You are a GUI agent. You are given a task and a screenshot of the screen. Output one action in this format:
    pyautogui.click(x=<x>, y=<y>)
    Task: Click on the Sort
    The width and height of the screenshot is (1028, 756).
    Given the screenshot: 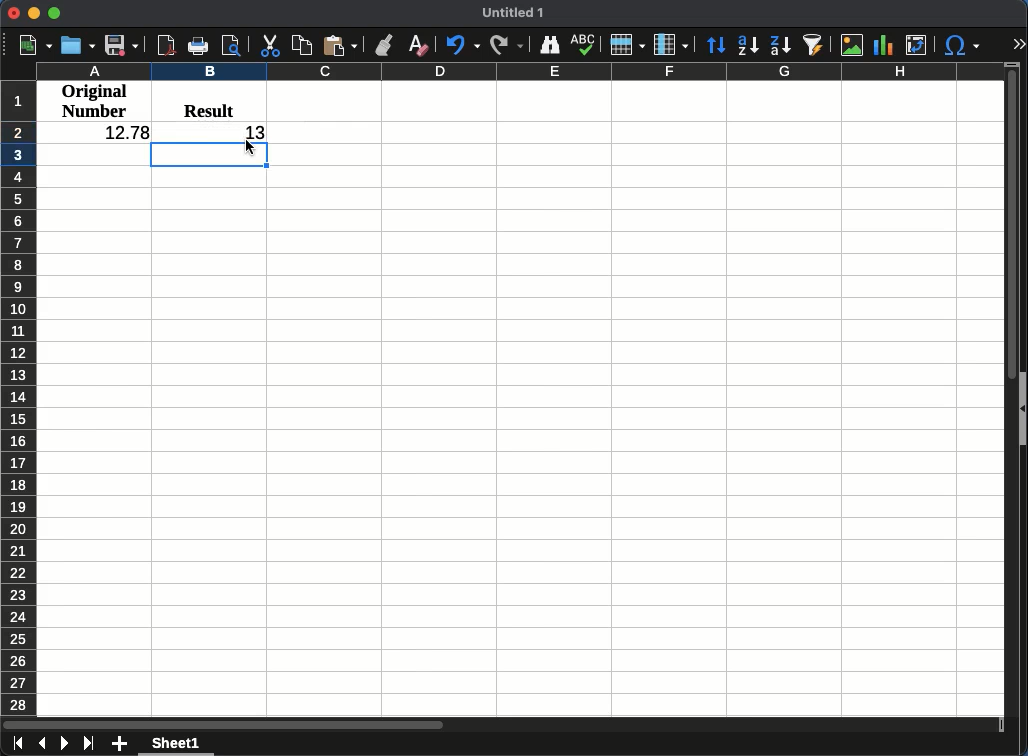 What is the action you would take?
    pyautogui.click(x=716, y=45)
    